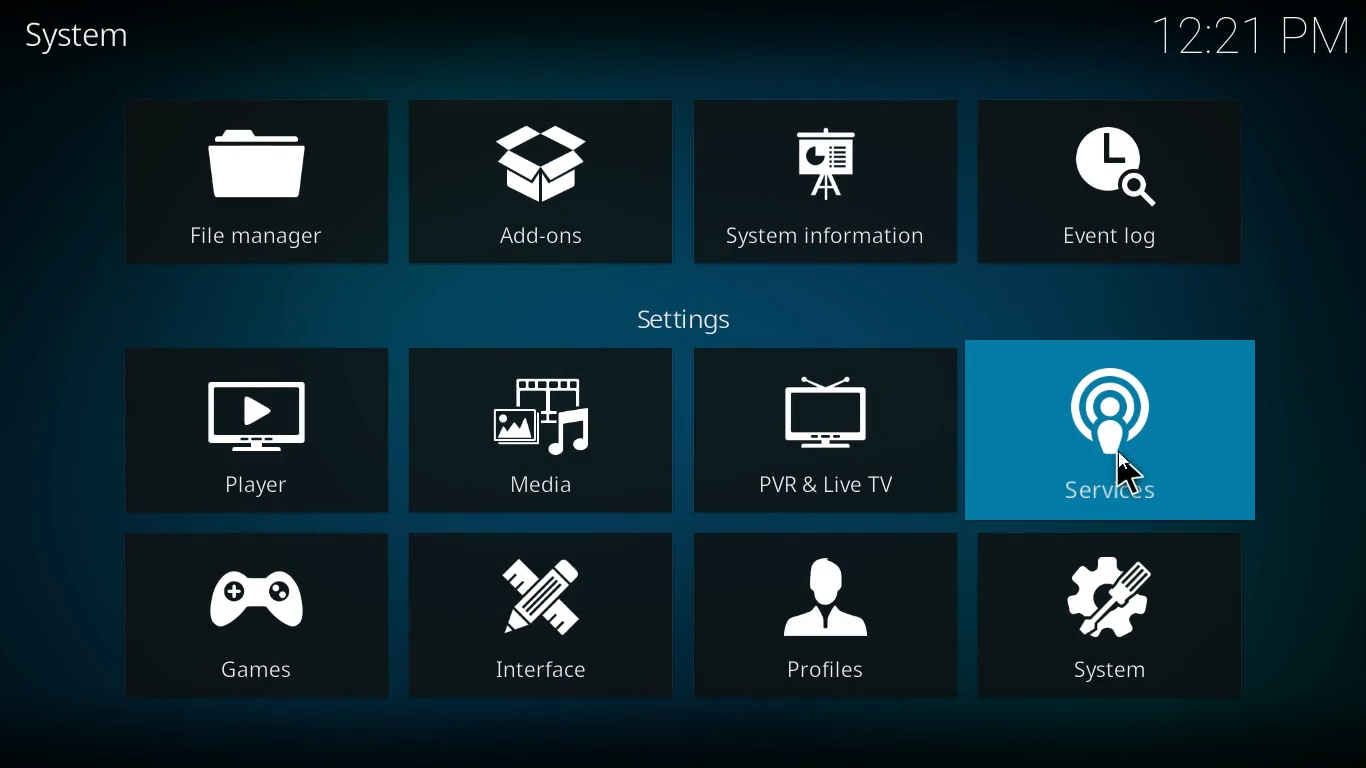 The height and width of the screenshot is (768, 1366). Describe the element at coordinates (252, 615) in the screenshot. I see `games` at that location.